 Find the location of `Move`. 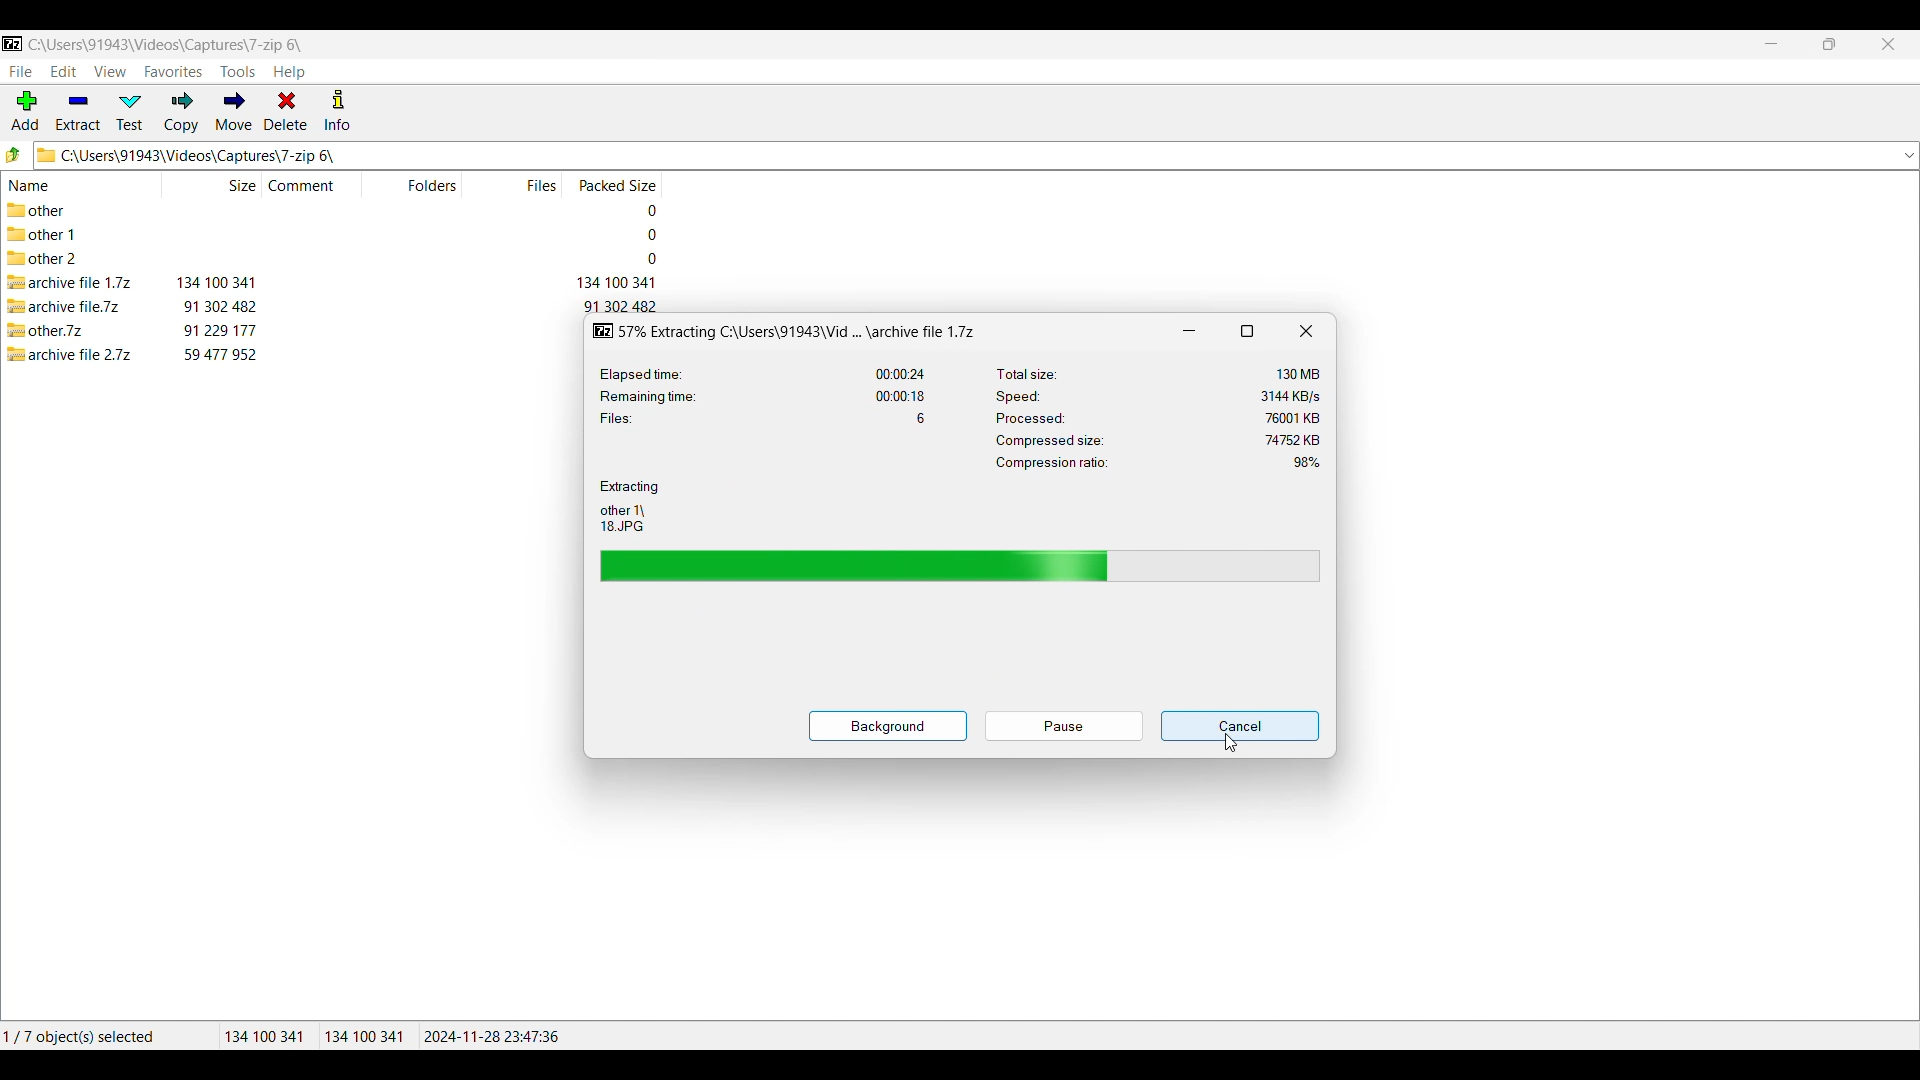

Move is located at coordinates (234, 111).